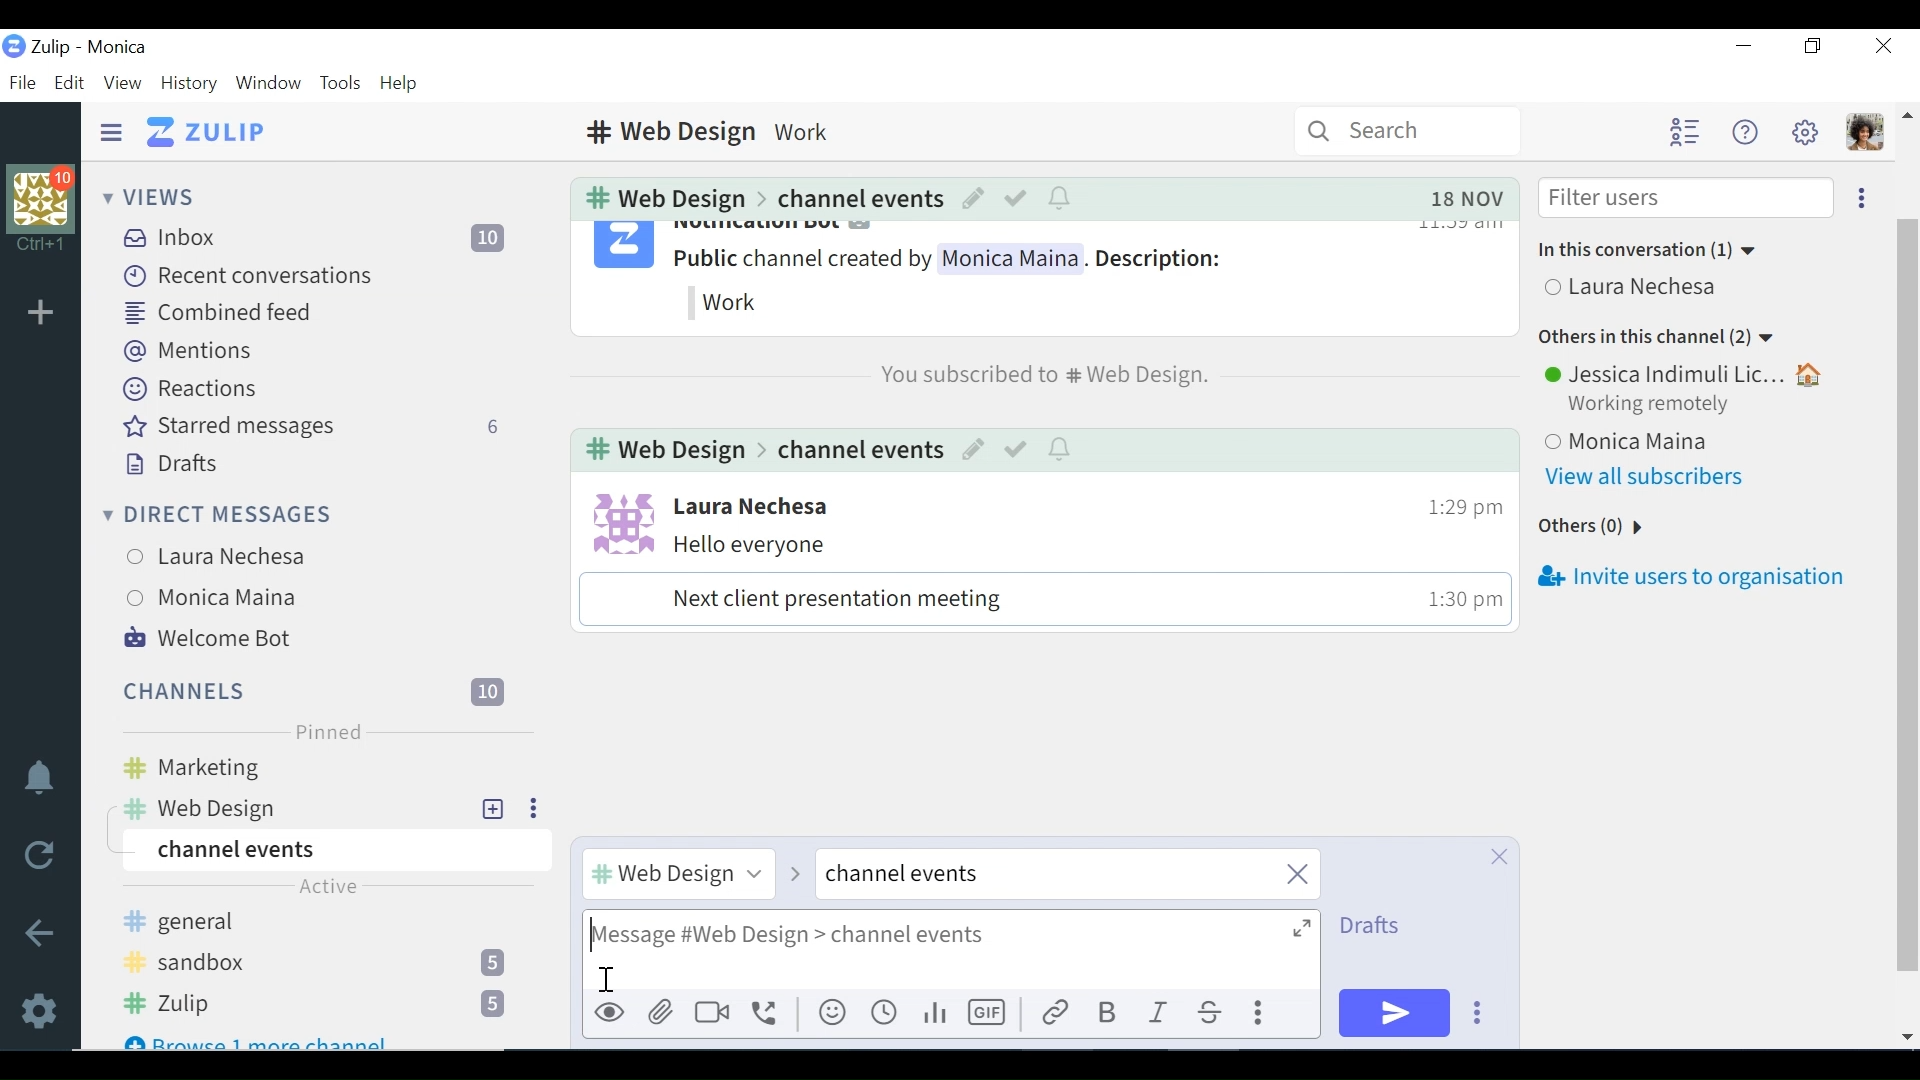  I want to click on Direct Messages menu, so click(217, 512).